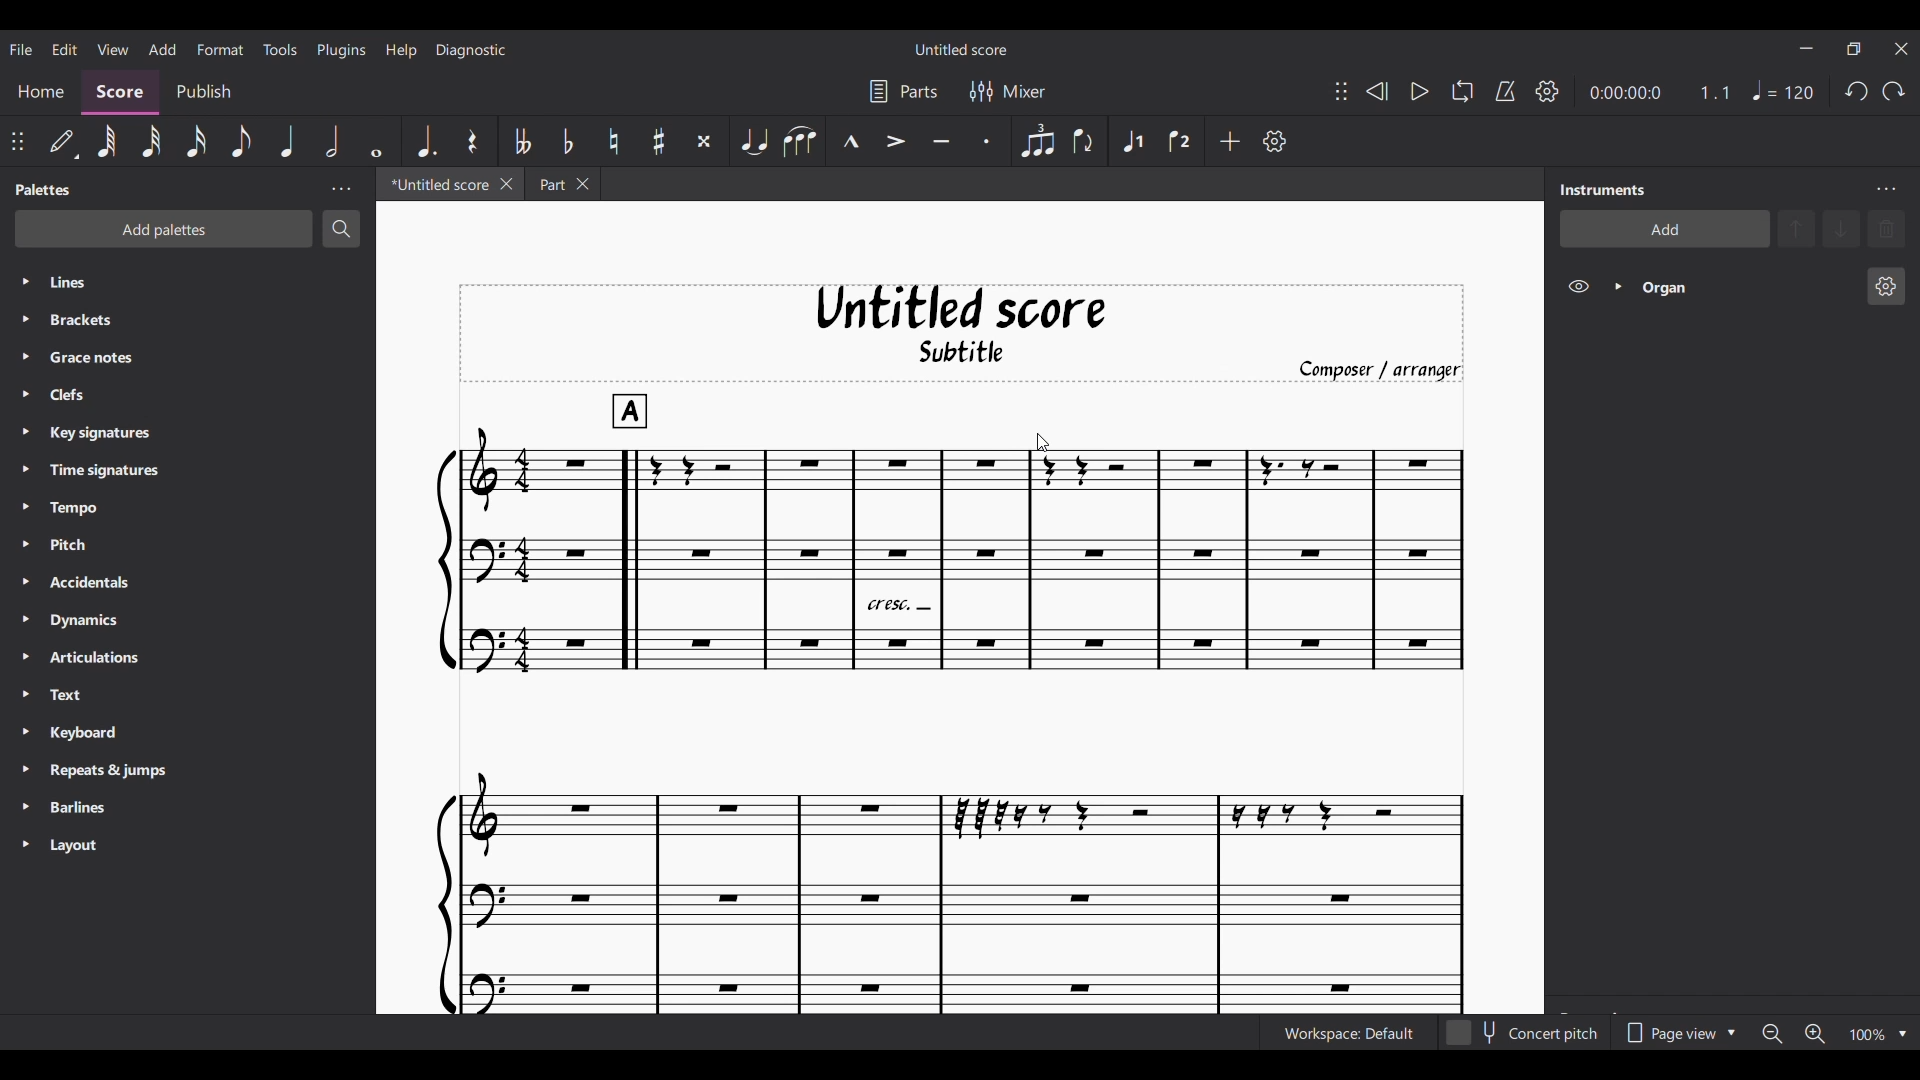 The image size is (1920, 1080). What do you see at coordinates (471, 140) in the screenshot?
I see `Rest` at bounding box center [471, 140].